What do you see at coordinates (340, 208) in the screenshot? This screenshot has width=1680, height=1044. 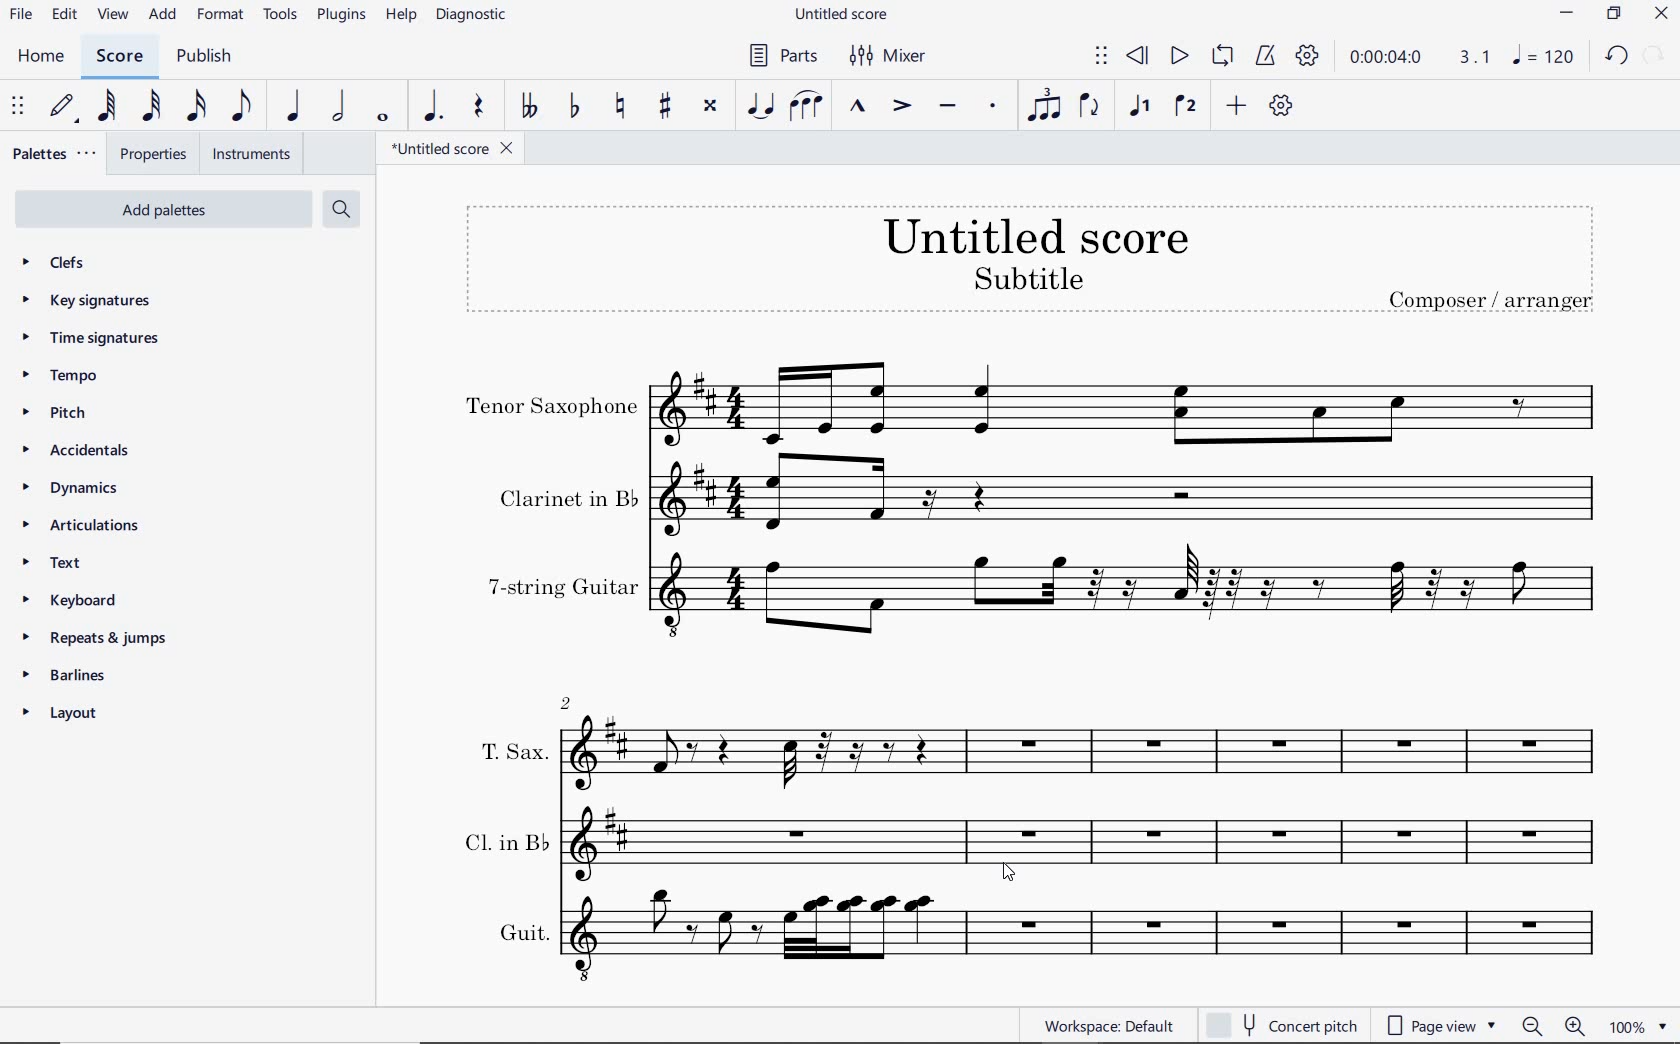 I see `search palettes` at bounding box center [340, 208].